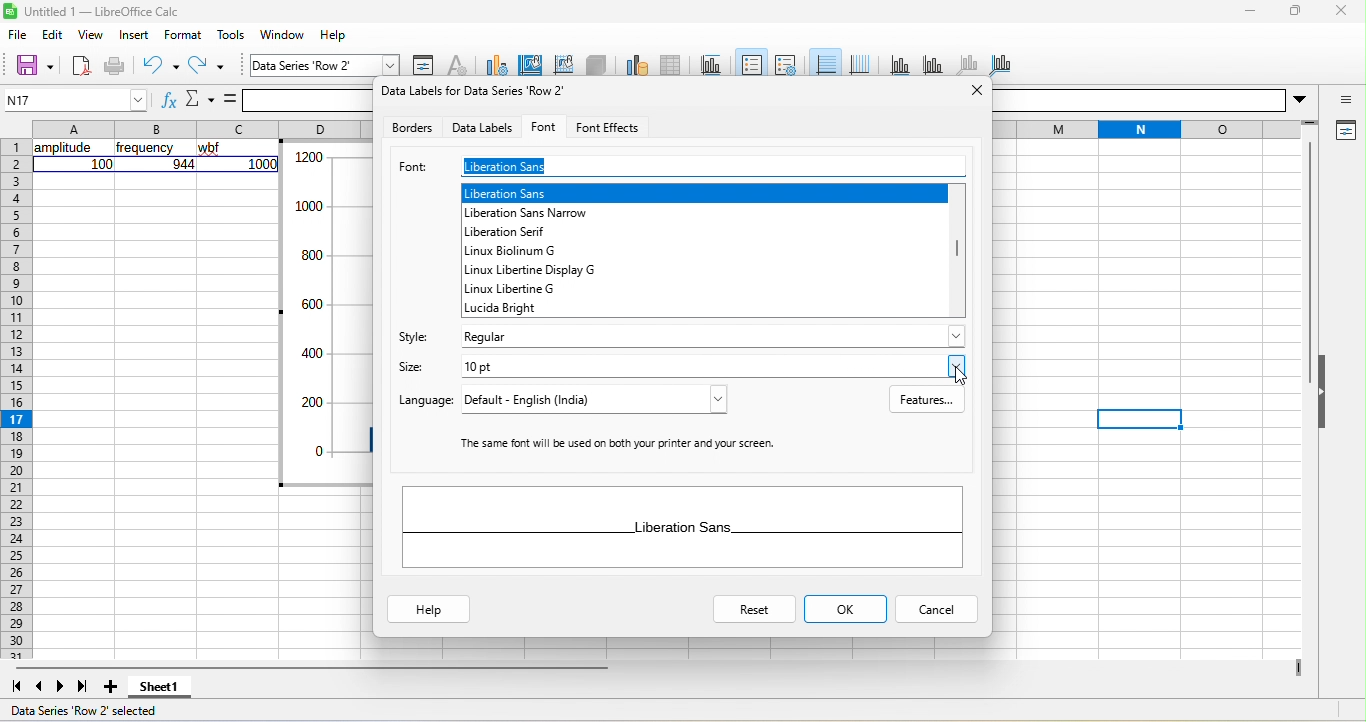  Describe the element at coordinates (230, 35) in the screenshot. I see `tools` at that location.